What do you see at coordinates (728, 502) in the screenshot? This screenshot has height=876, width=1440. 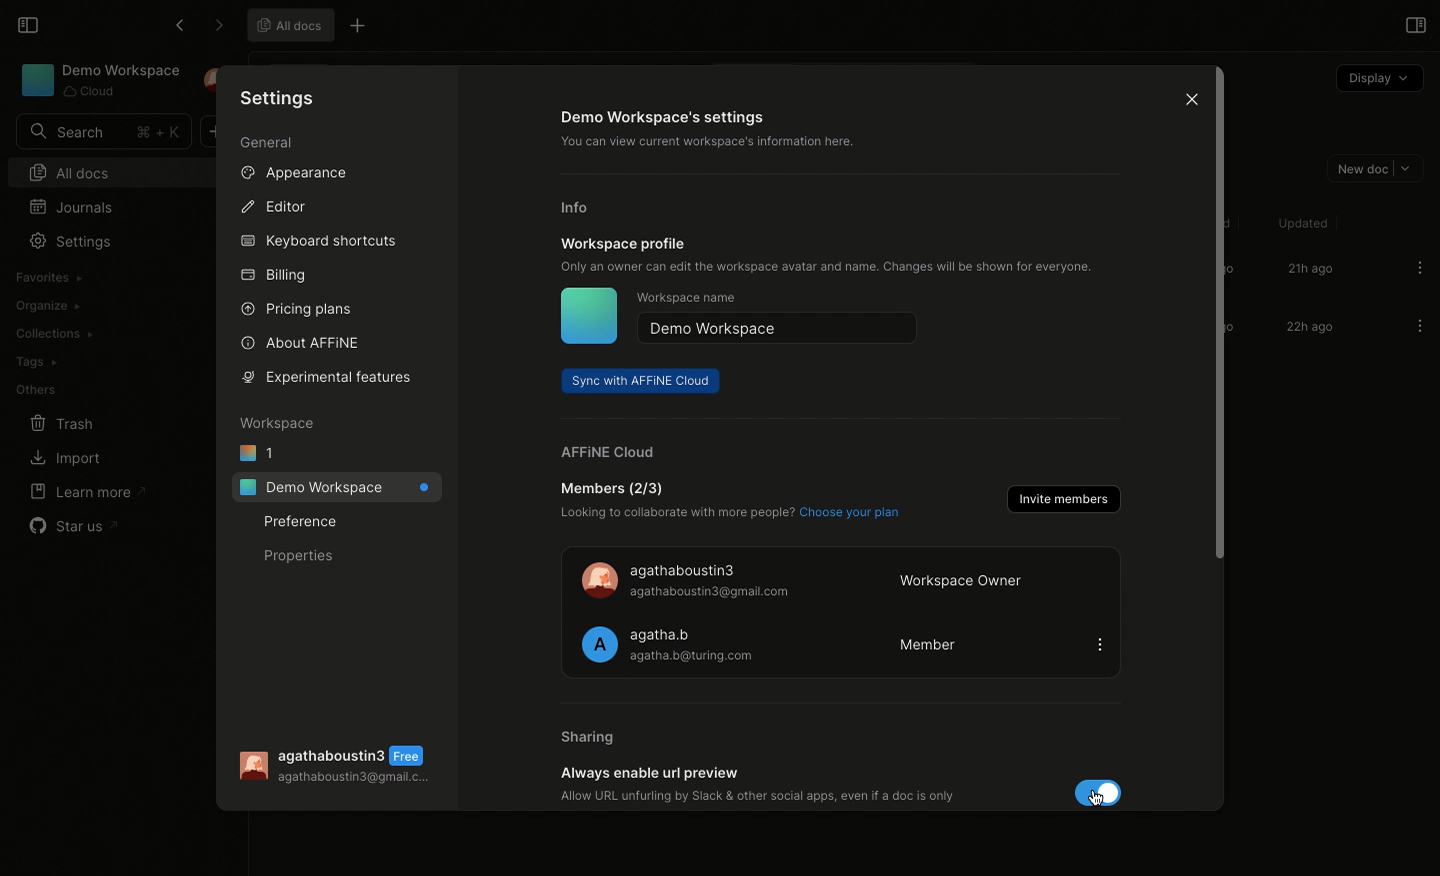 I see `Members` at bounding box center [728, 502].